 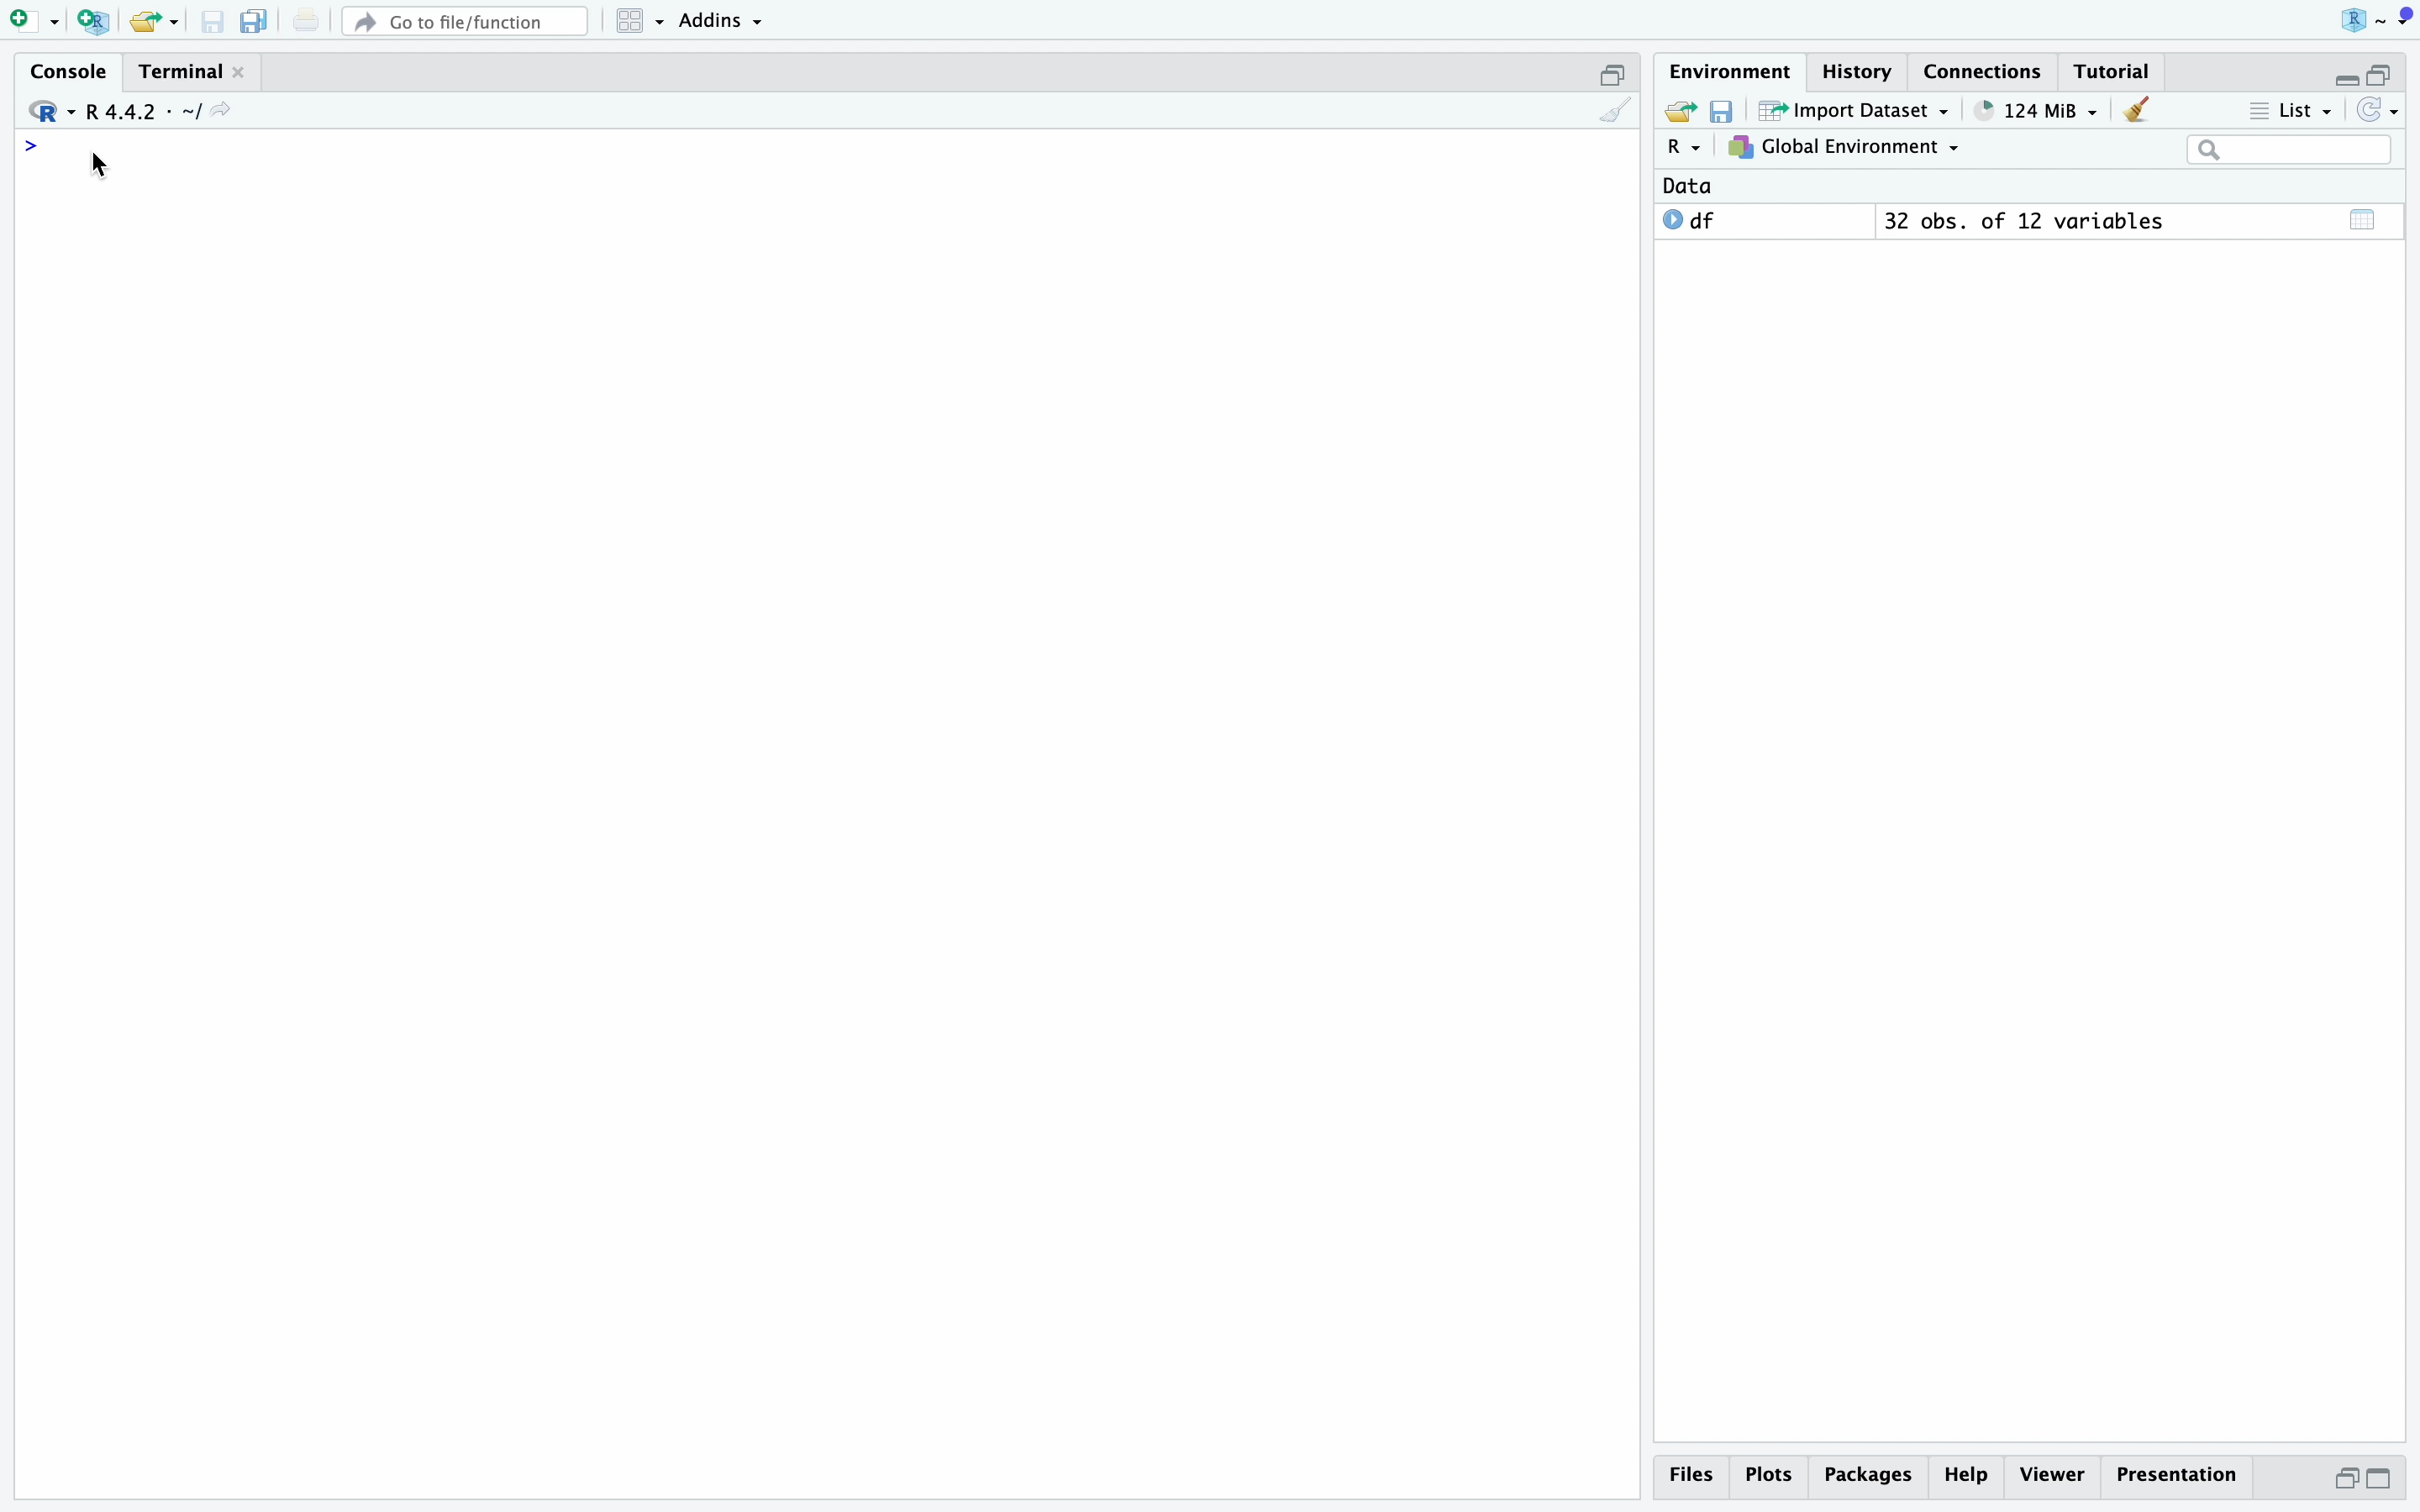 I want to click on R 4.4.2 ~/, so click(x=143, y=113).